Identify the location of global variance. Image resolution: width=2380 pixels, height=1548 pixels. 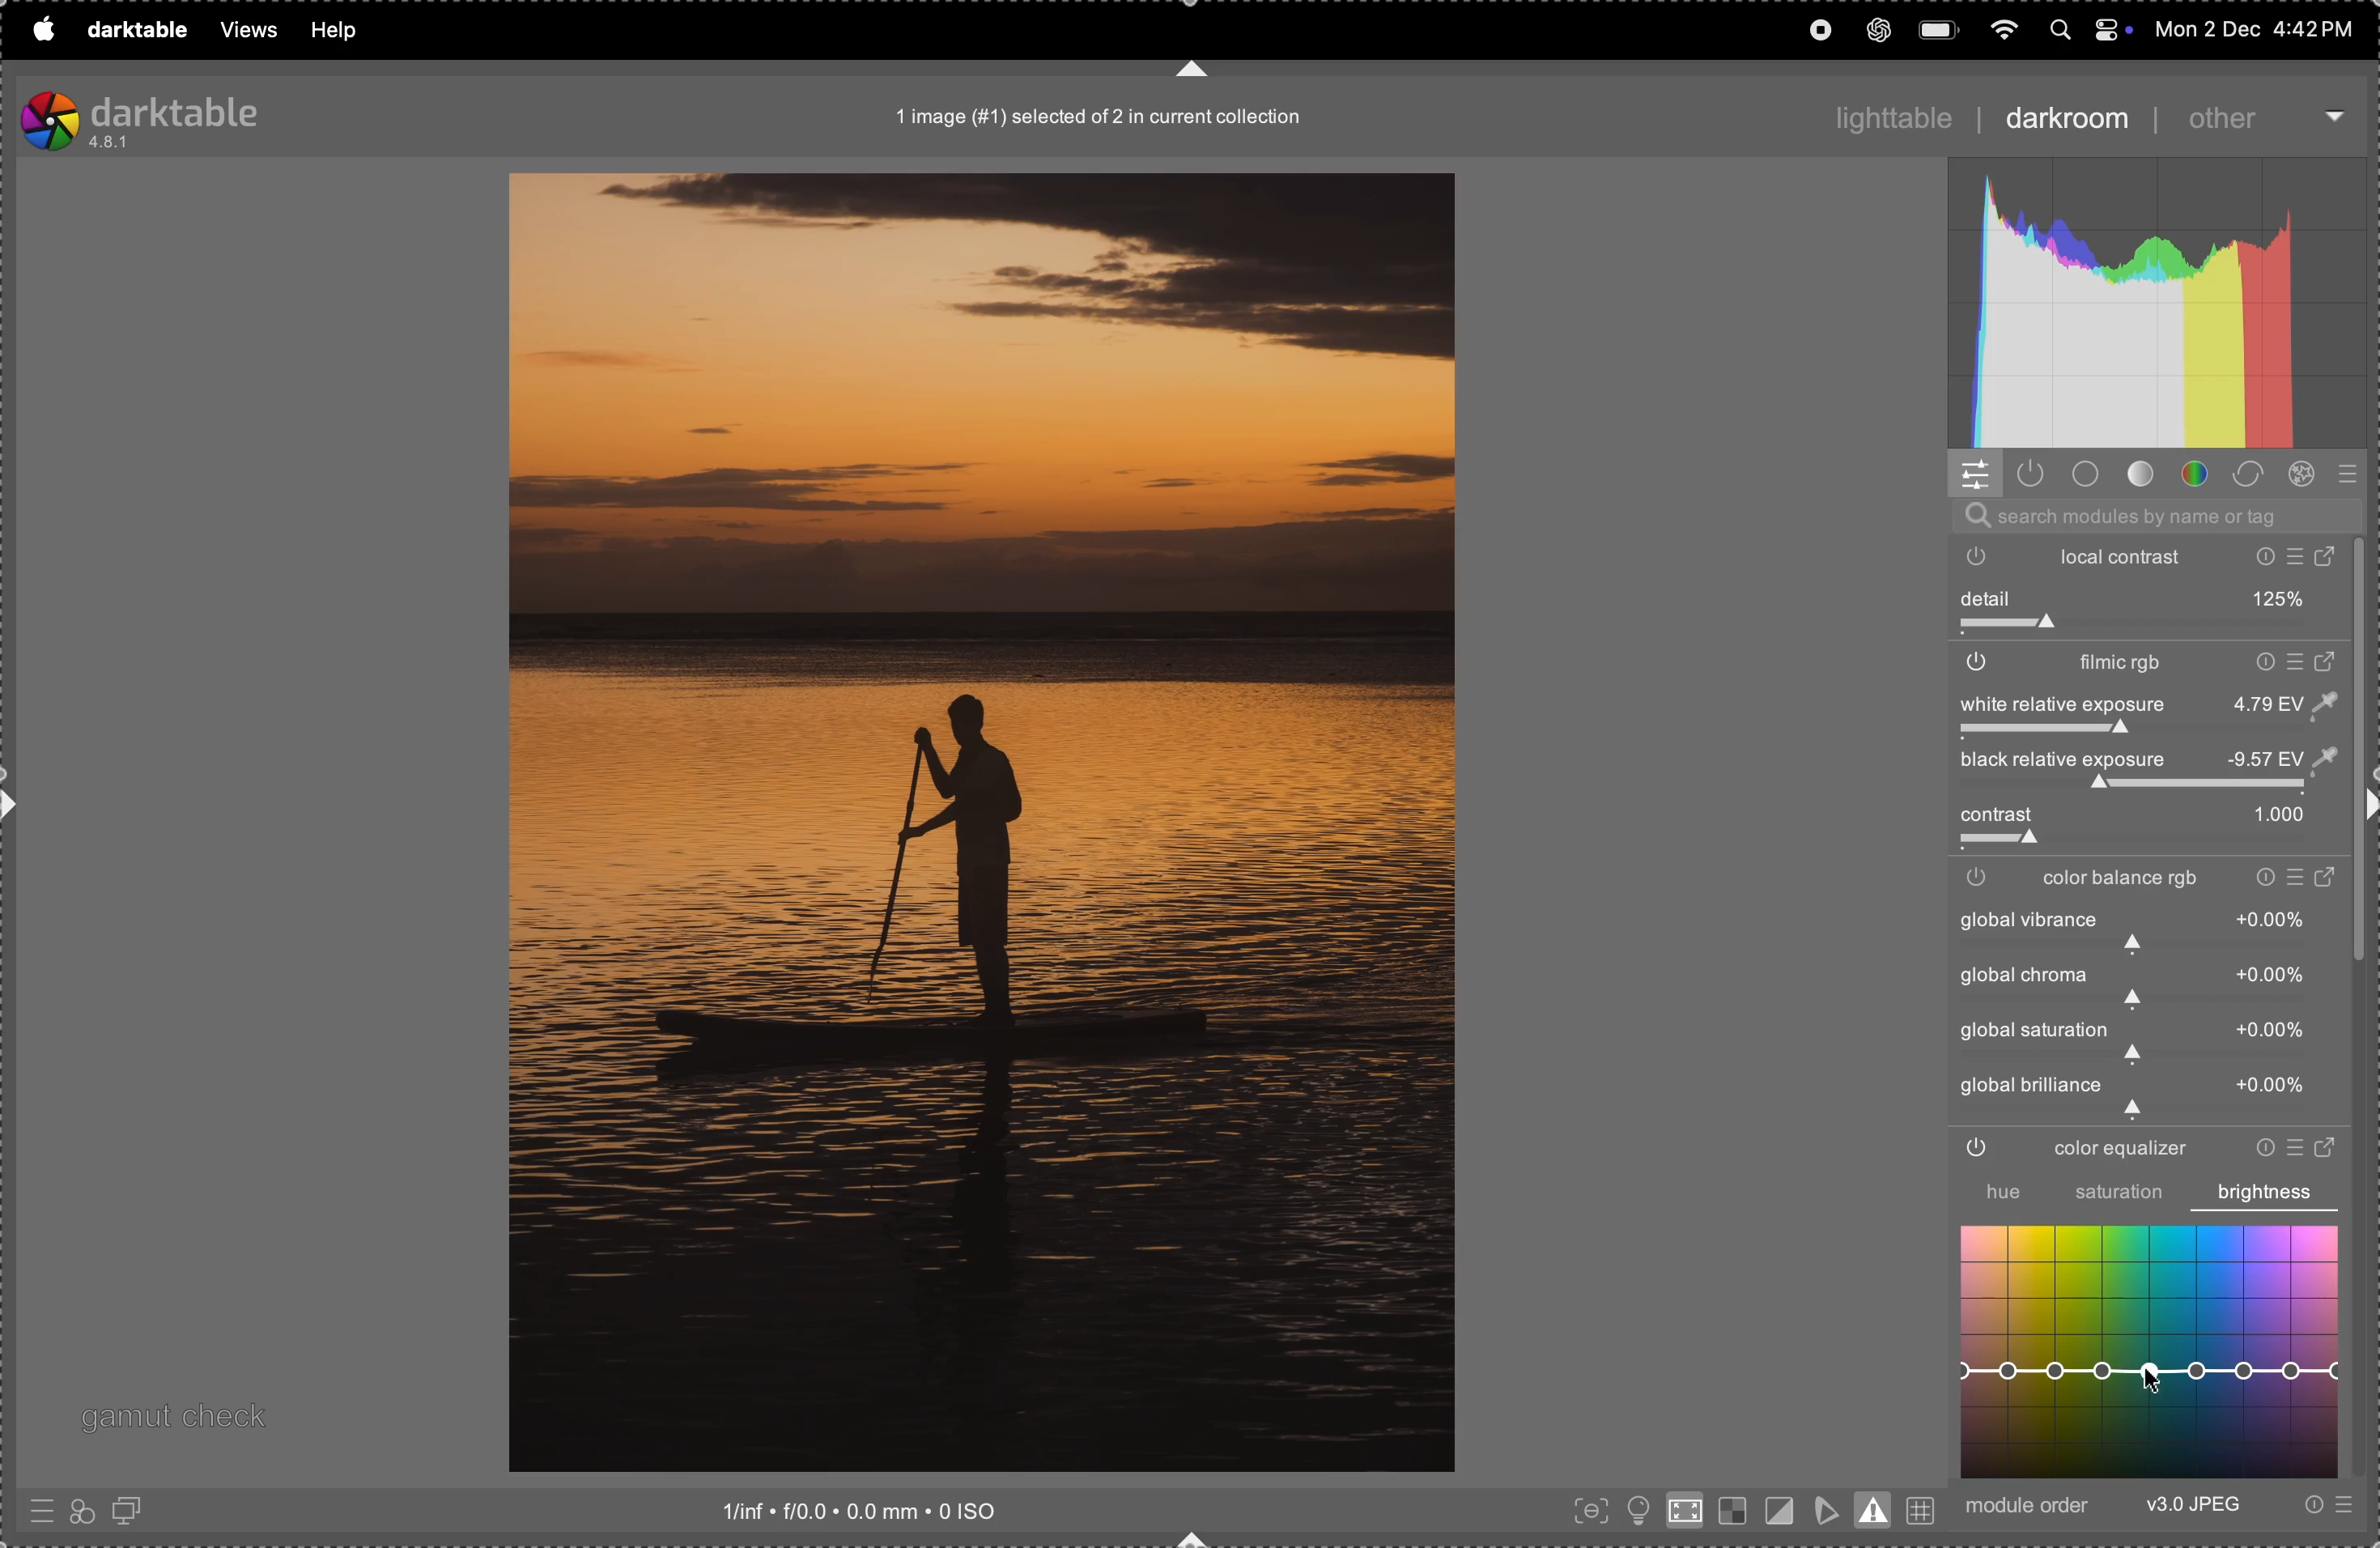
(2147, 930).